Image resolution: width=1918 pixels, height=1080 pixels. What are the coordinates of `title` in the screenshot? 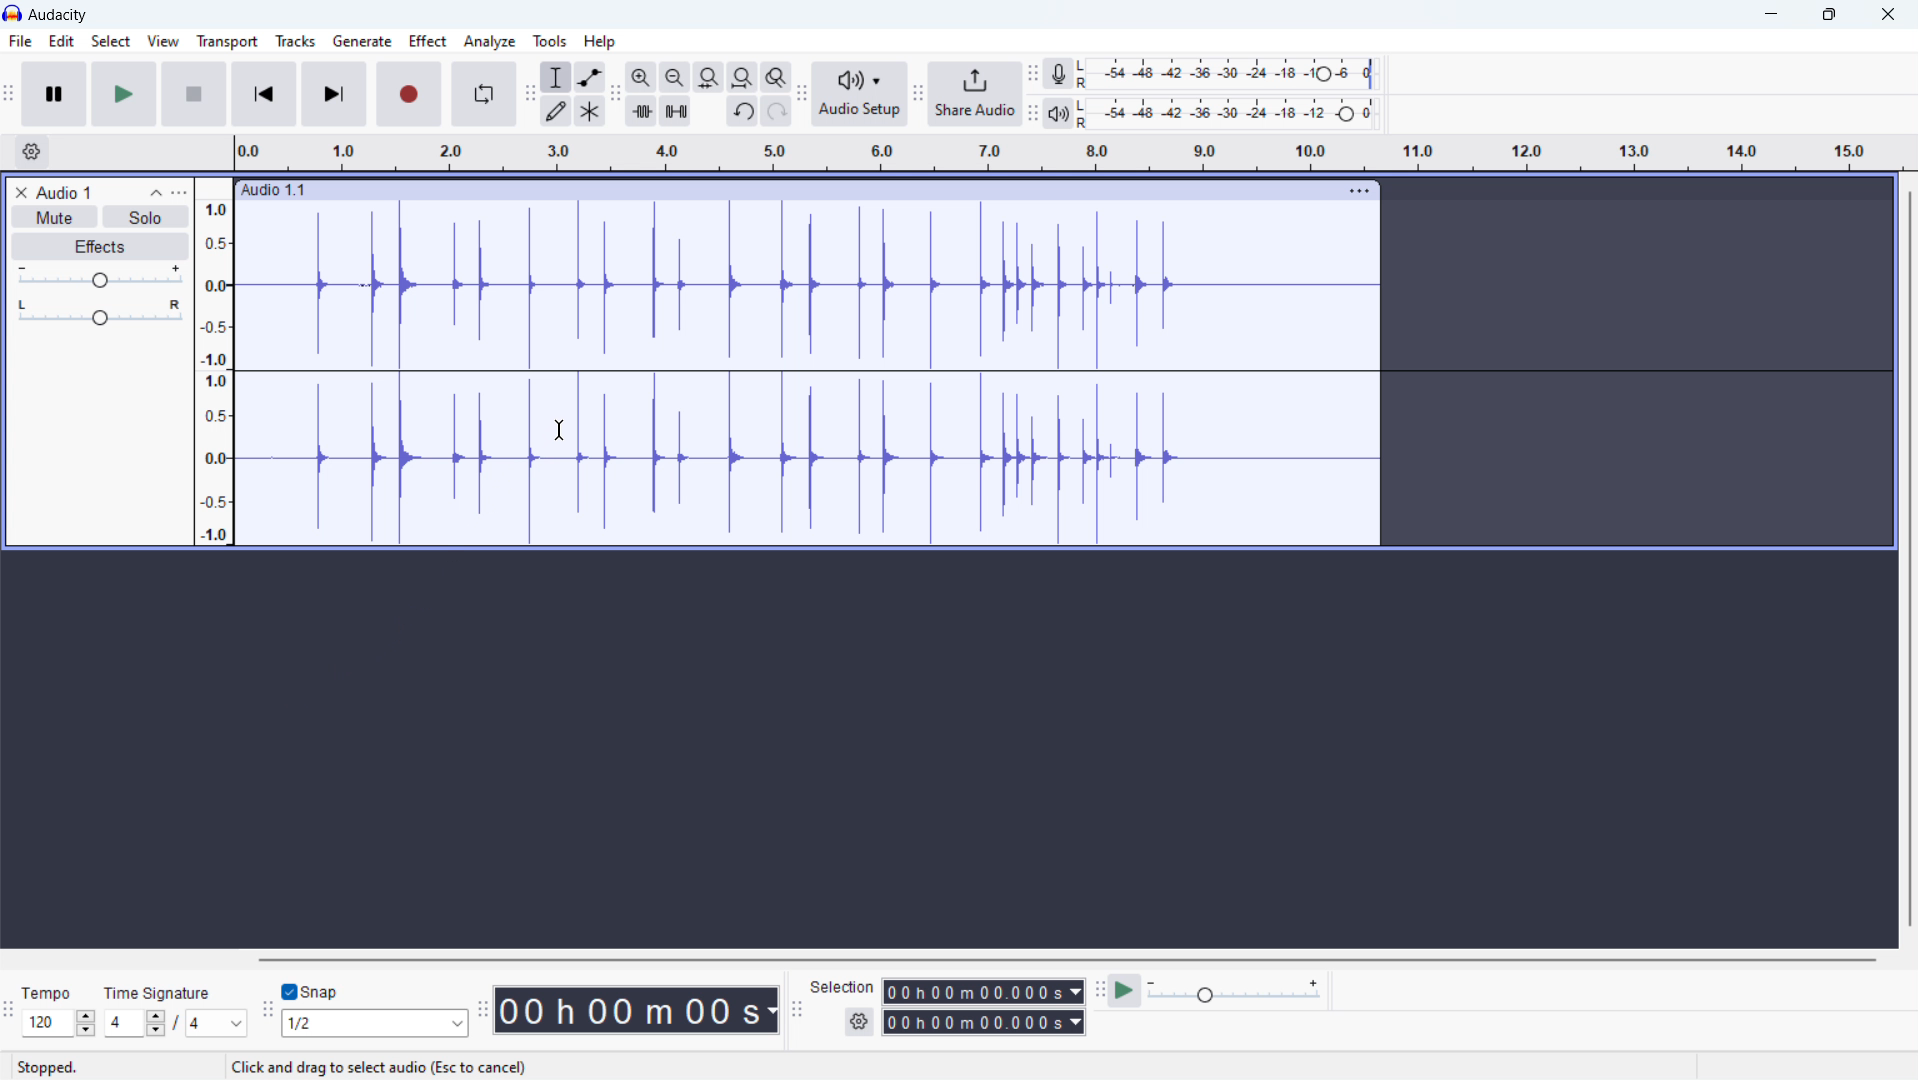 It's located at (66, 192).